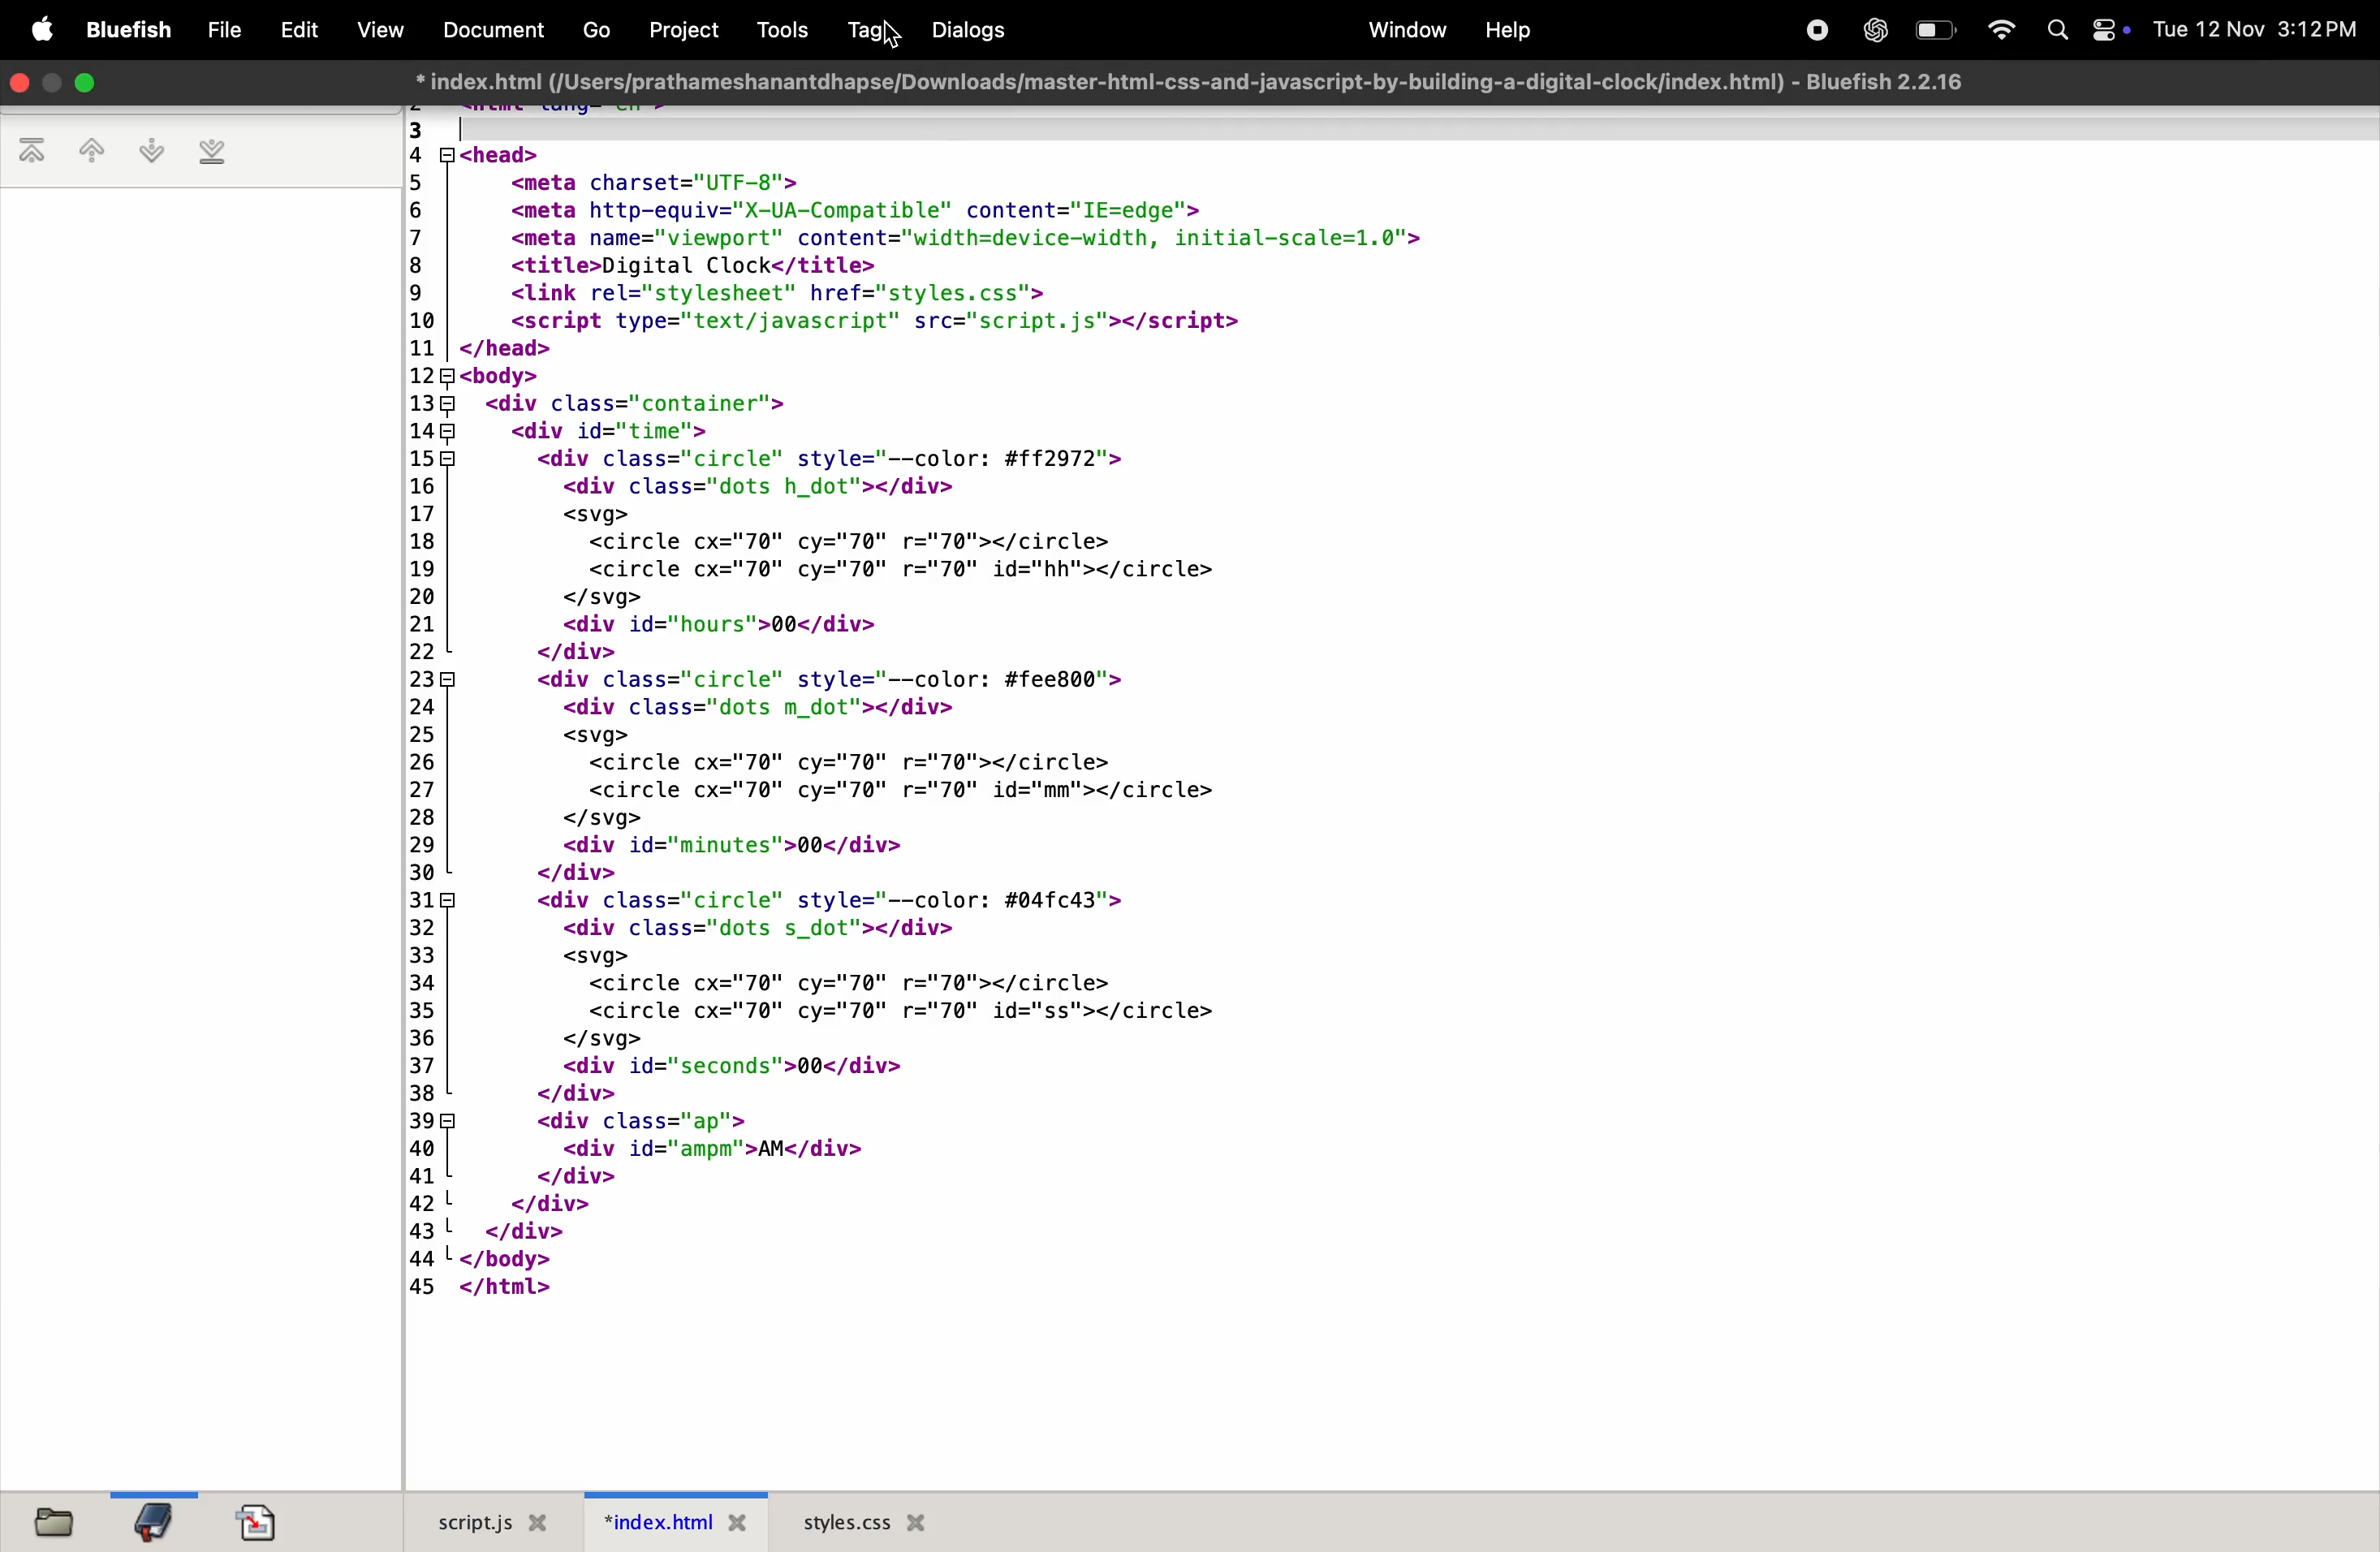 The width and height of the screenshot is (2380, 1552). Describe the element at coordinates (224, 31) in the screenshot. I see `file` at that location.